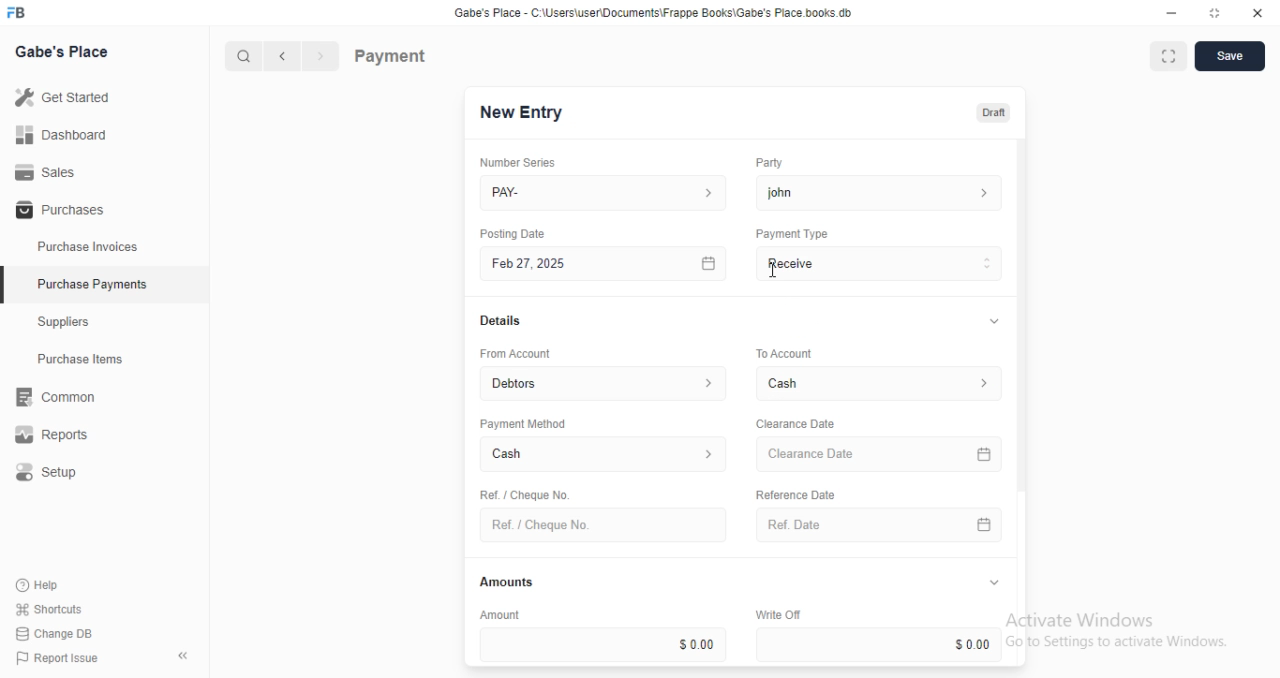 The image size is (1280, 678). I want to click on Cash, so click(604, 456).